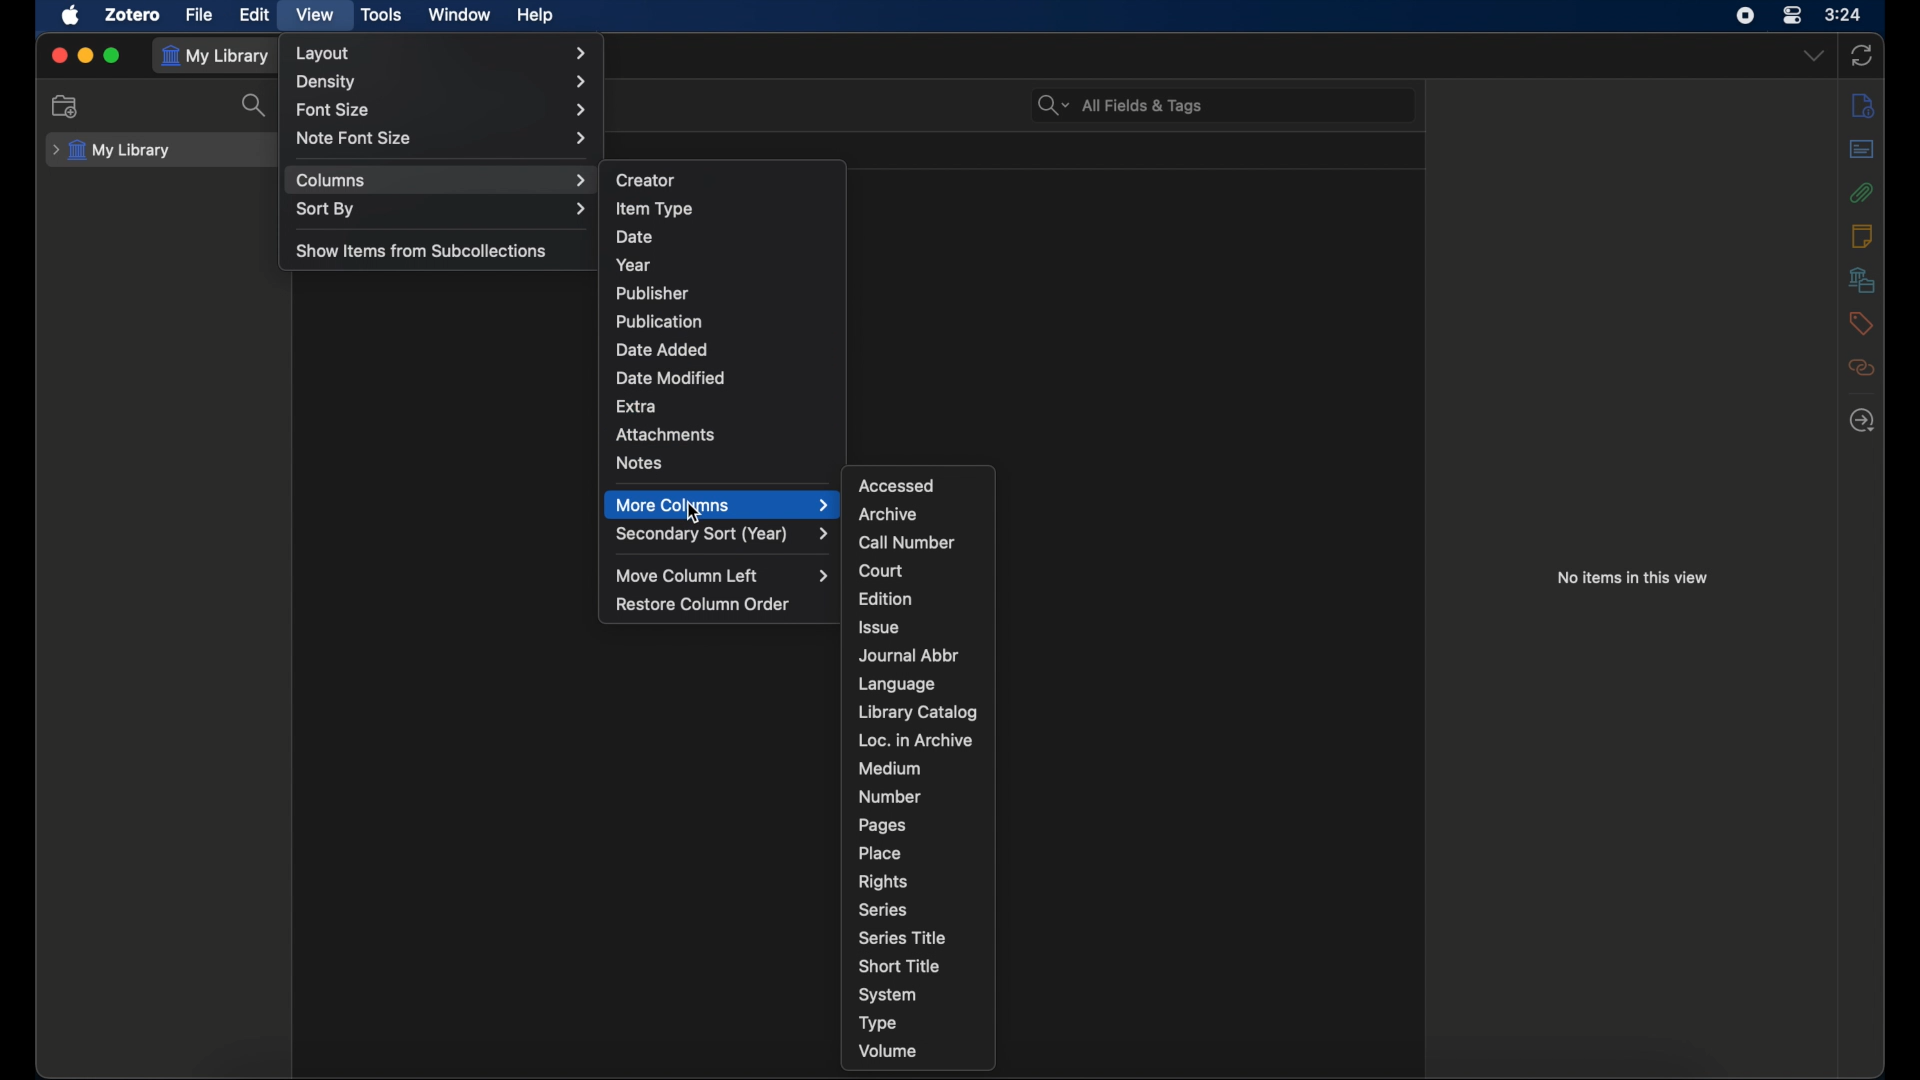  I want to click on density, so click(442, 81).